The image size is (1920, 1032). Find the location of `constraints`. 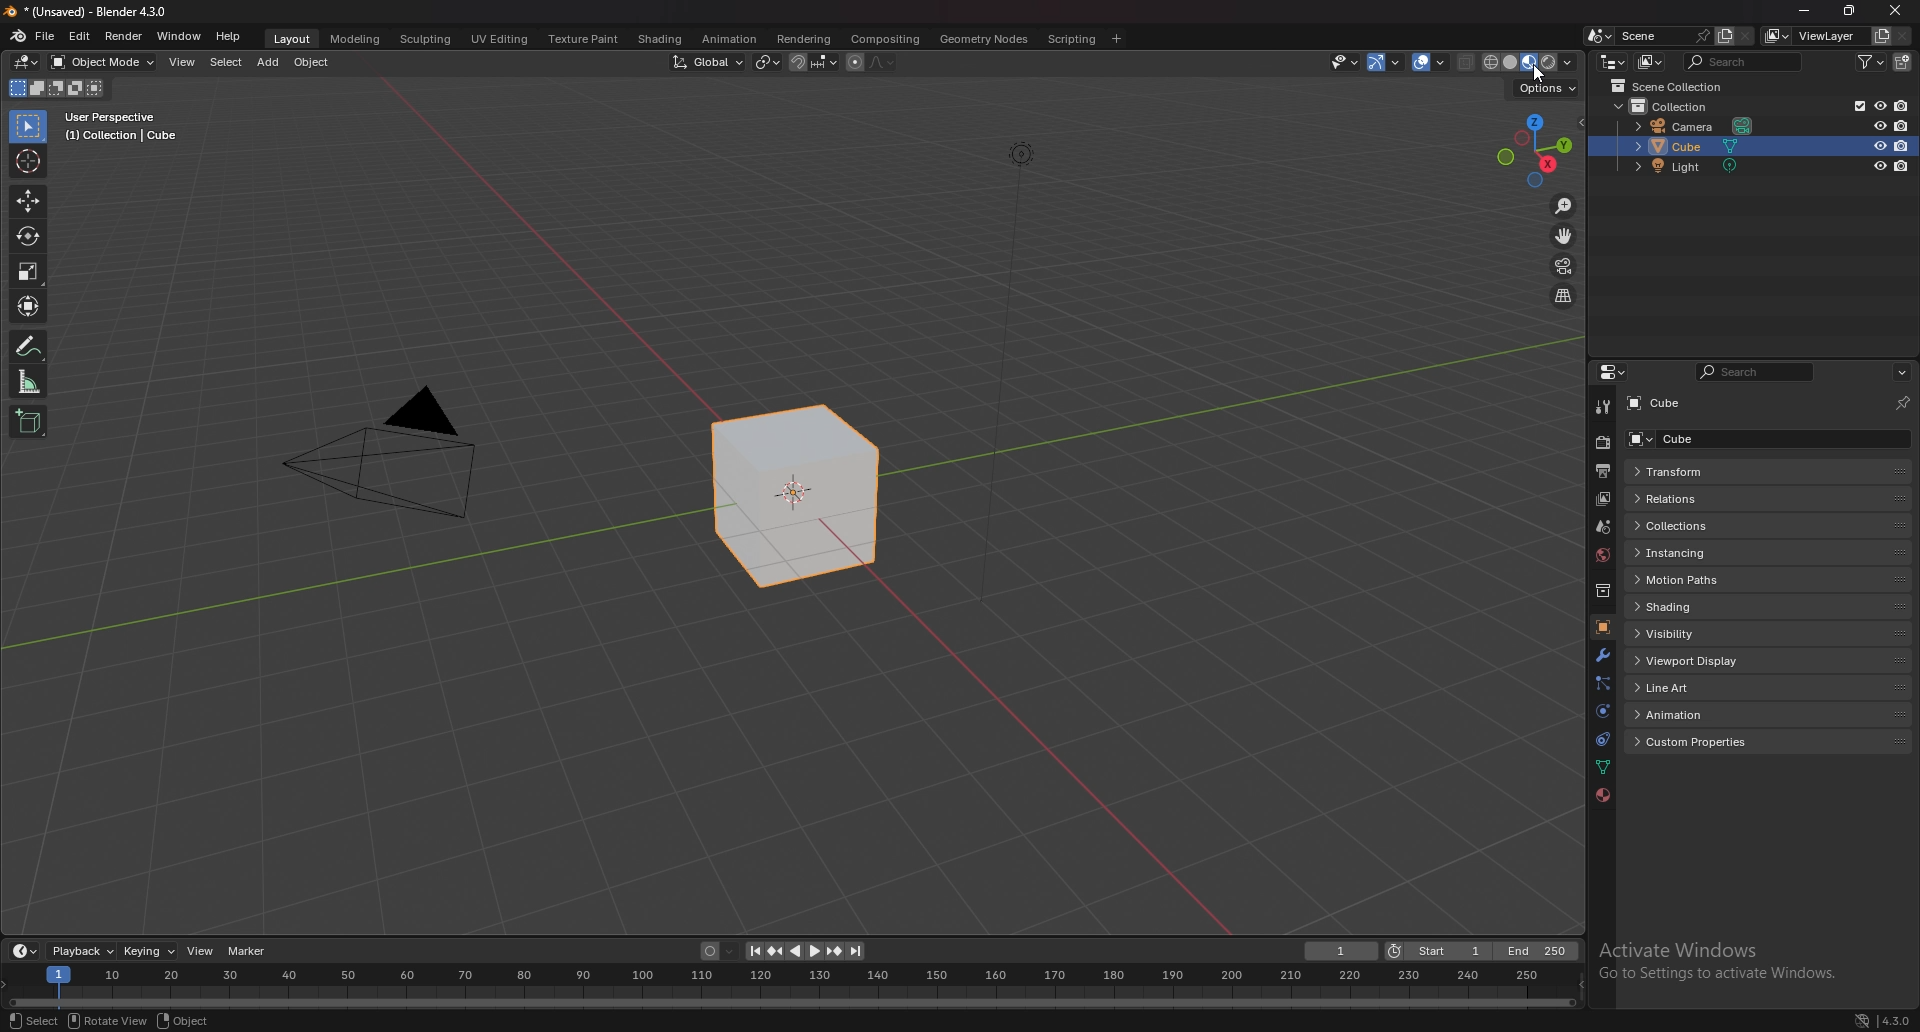

constraints is located at coordinates (1602, 740).